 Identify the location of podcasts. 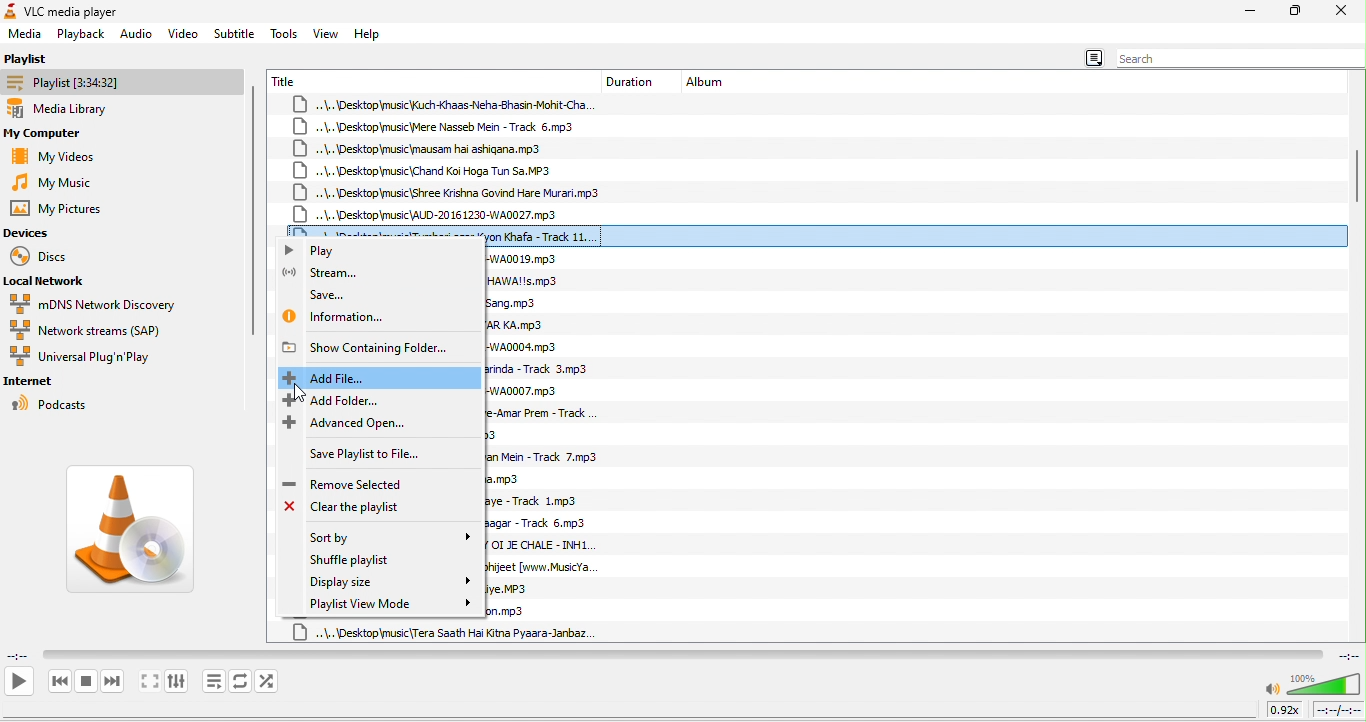
(57, 405).